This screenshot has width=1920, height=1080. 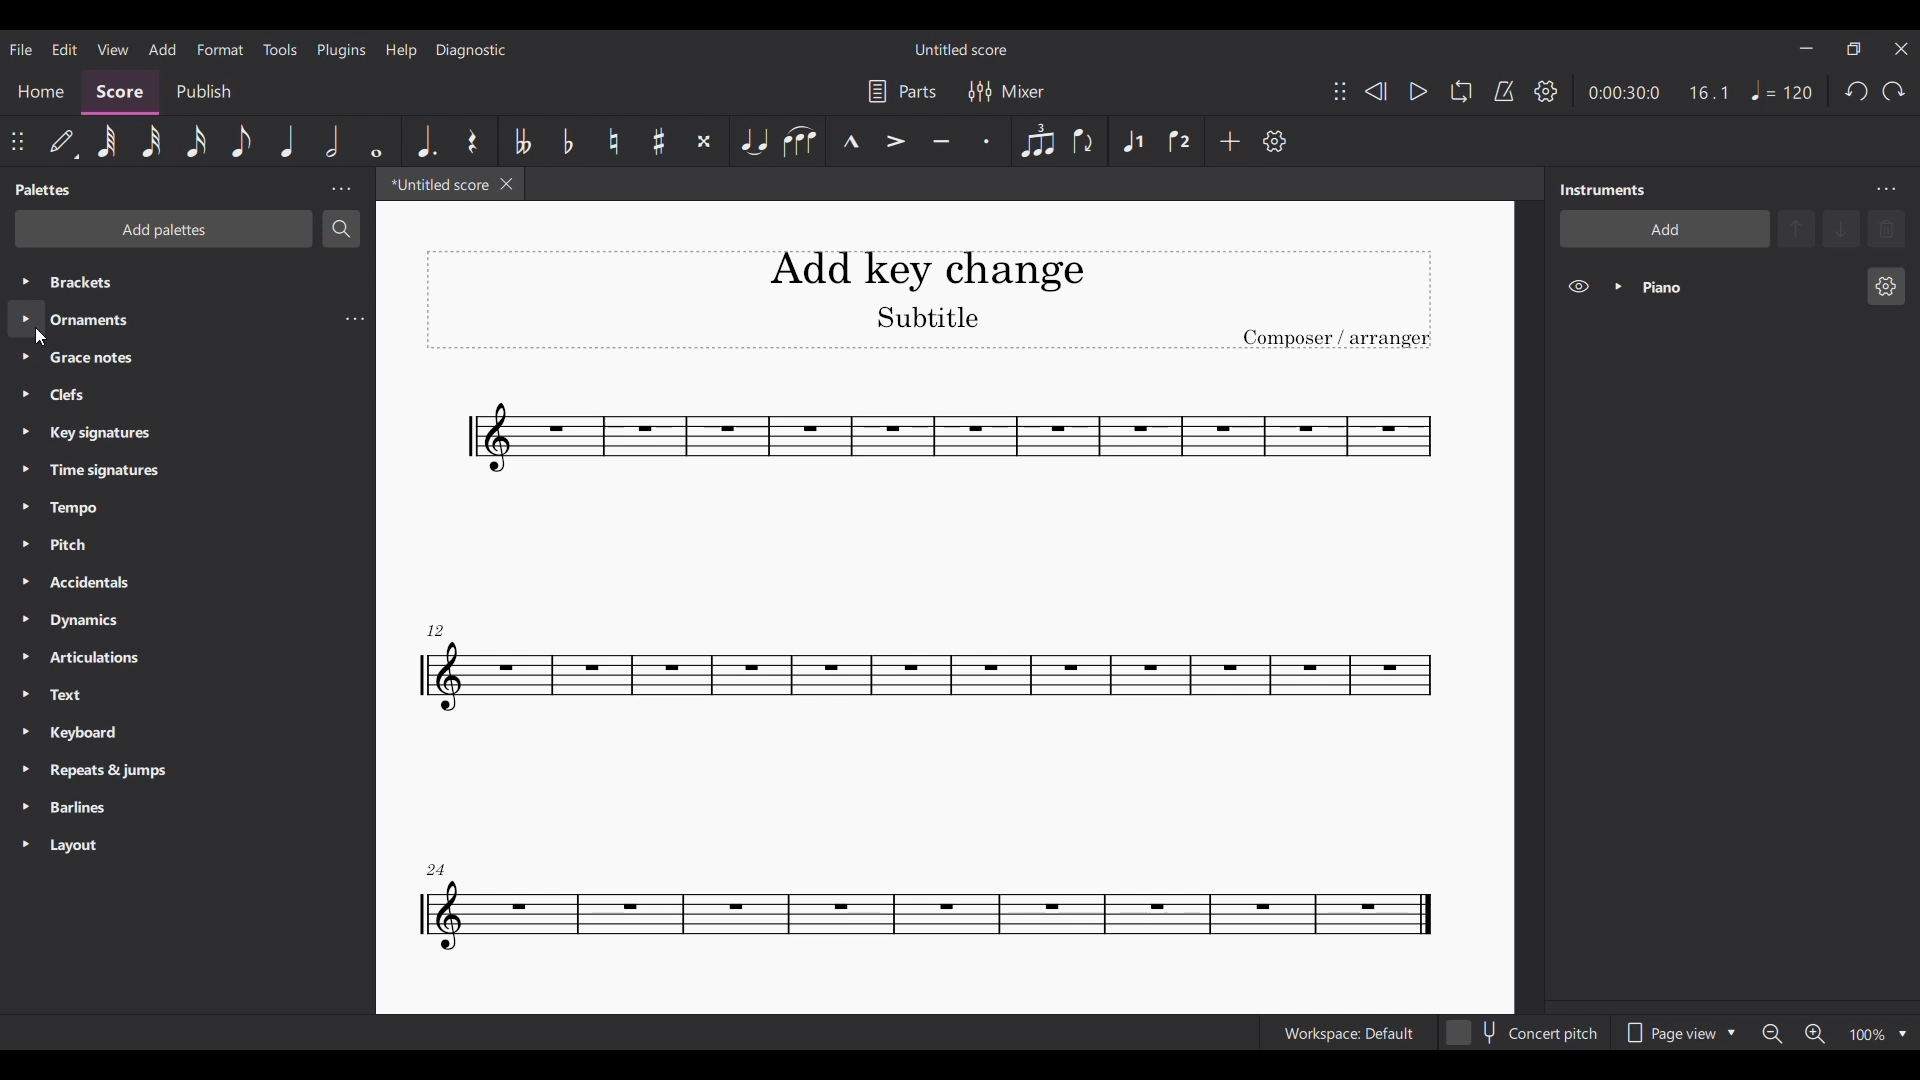 I want to click on View menu, so click(x=112, y=48).